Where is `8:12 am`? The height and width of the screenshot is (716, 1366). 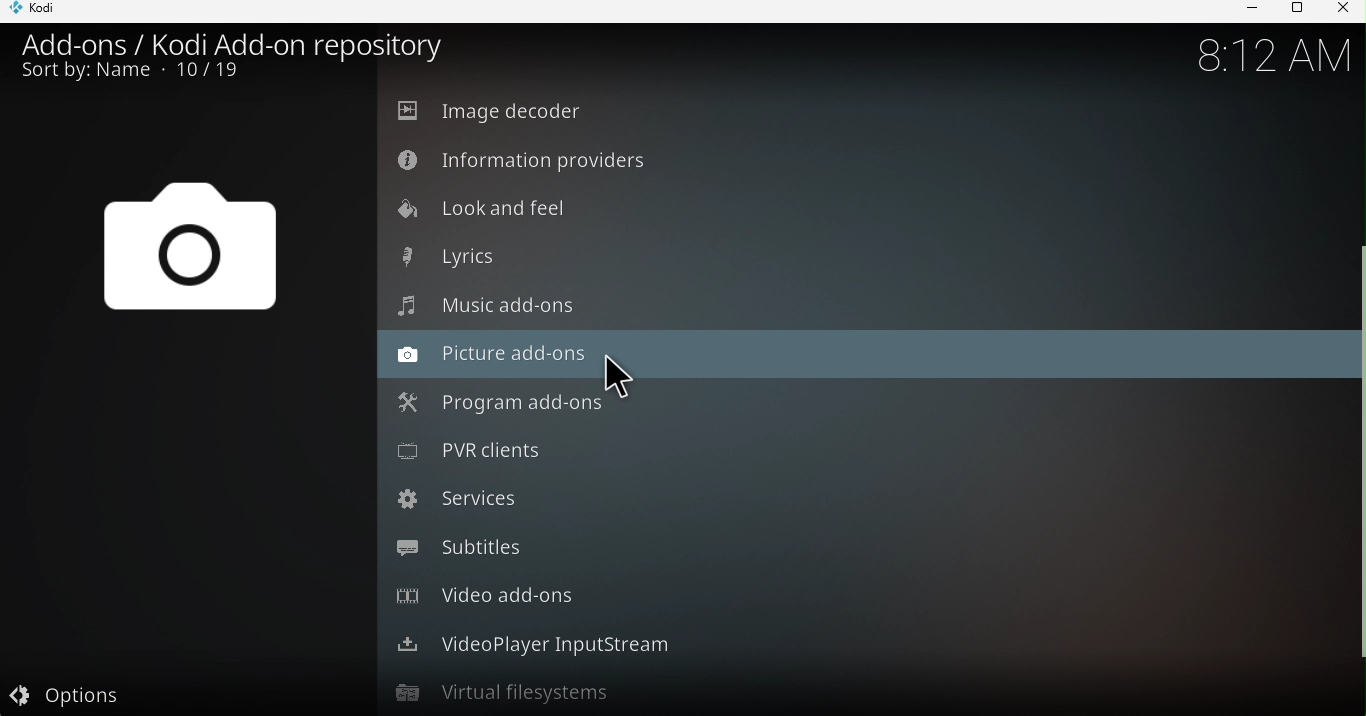
8:12 am is located at coordinates (1270, 55).